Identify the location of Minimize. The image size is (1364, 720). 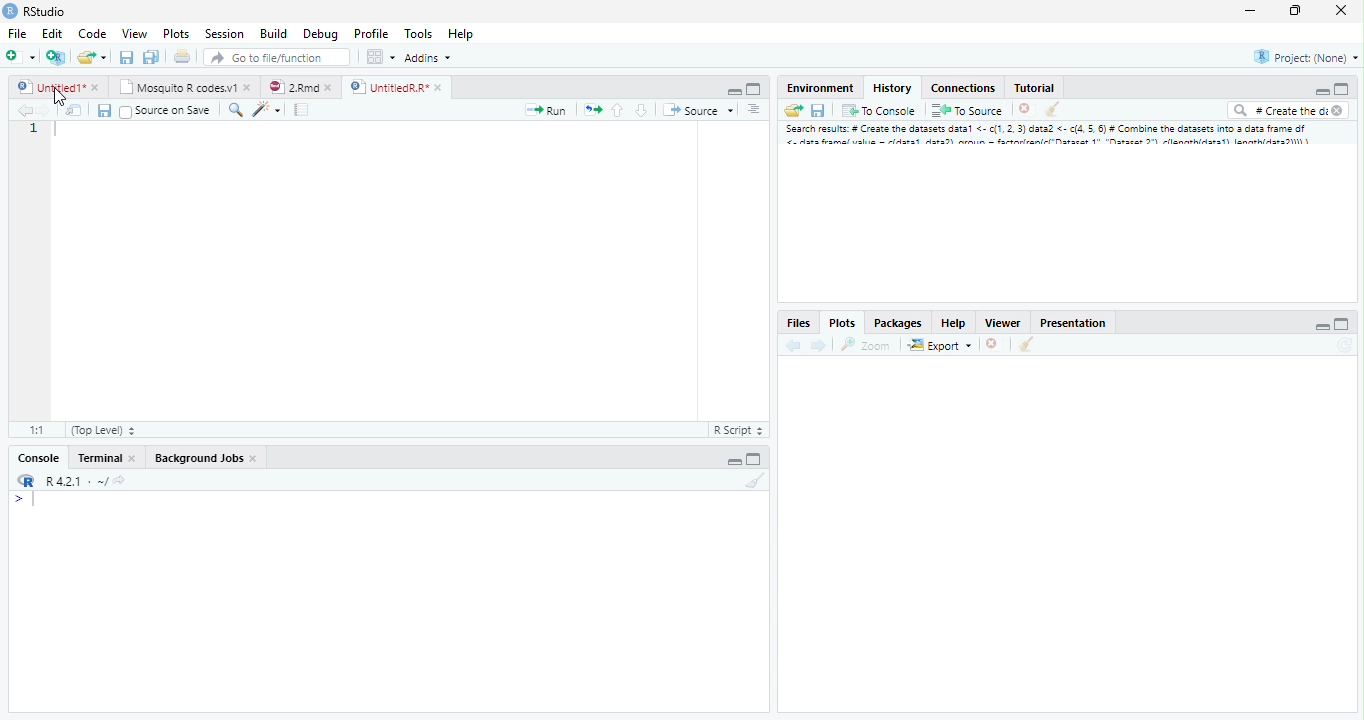
(1319, 325).